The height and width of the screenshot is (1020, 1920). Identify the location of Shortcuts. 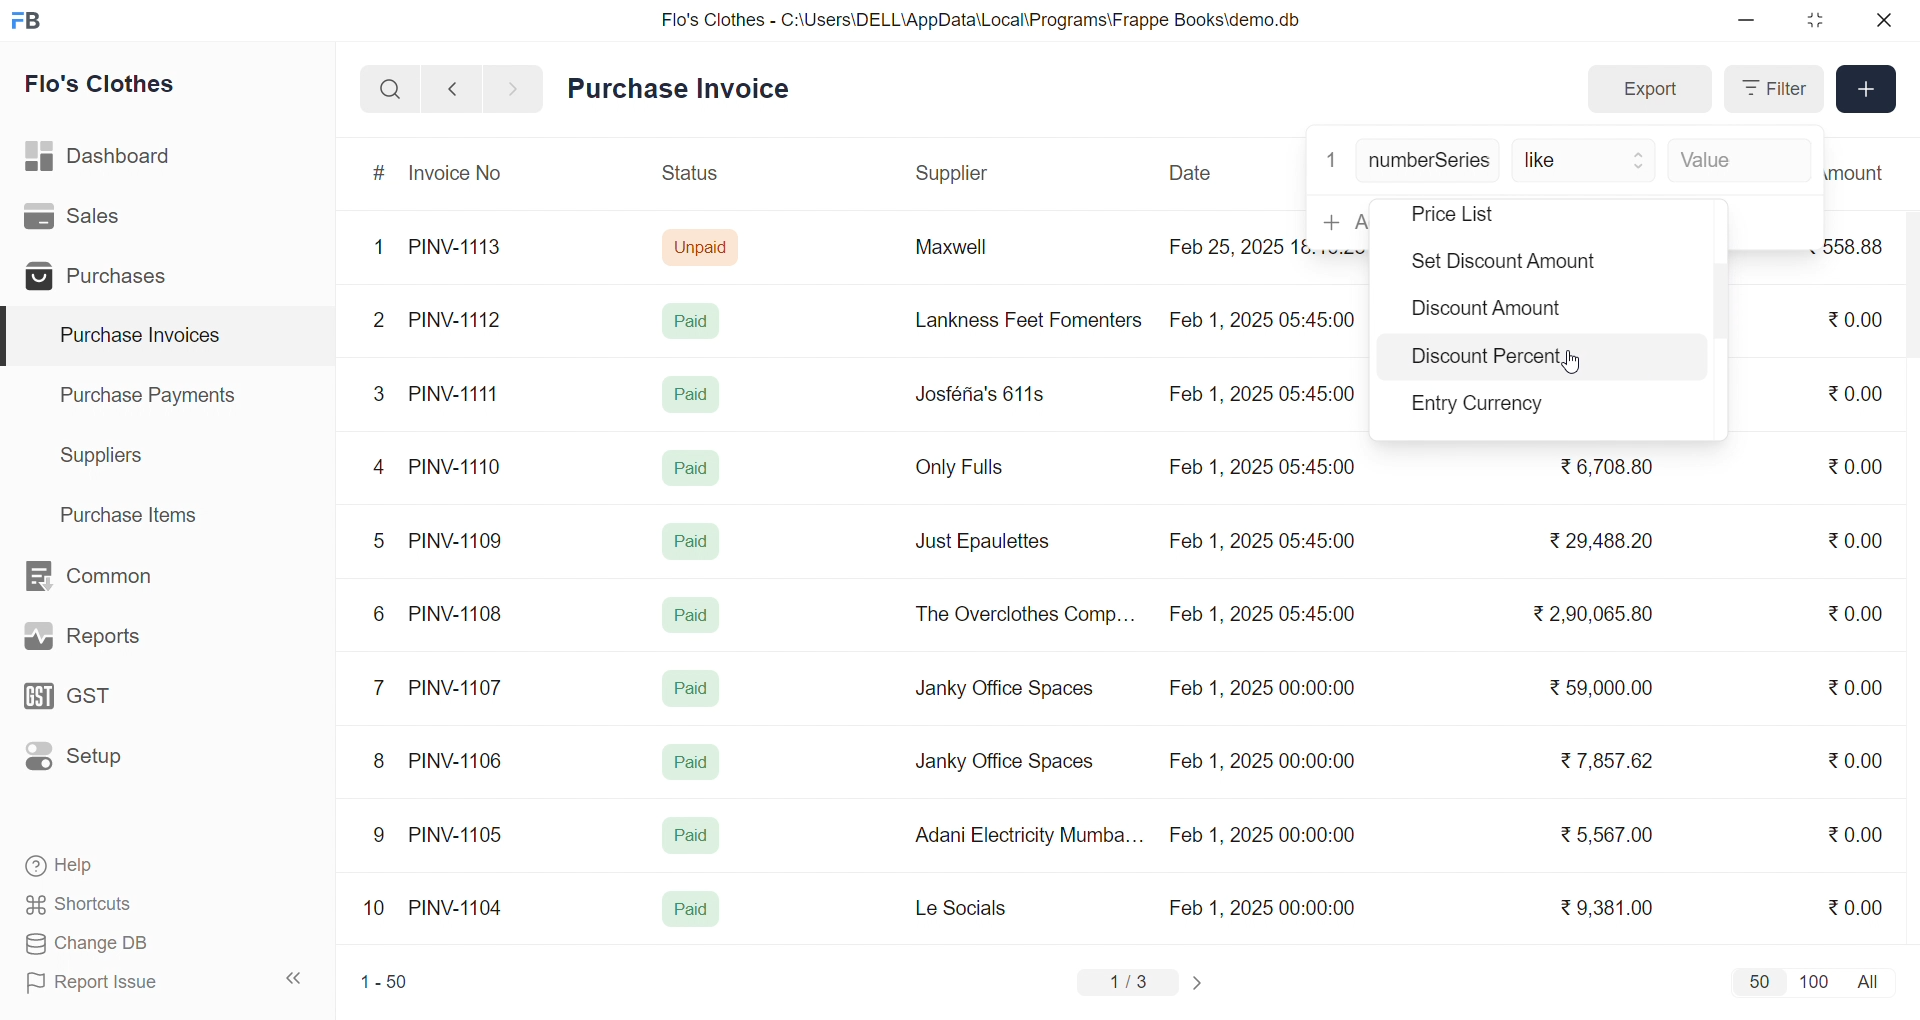
(126, 905).